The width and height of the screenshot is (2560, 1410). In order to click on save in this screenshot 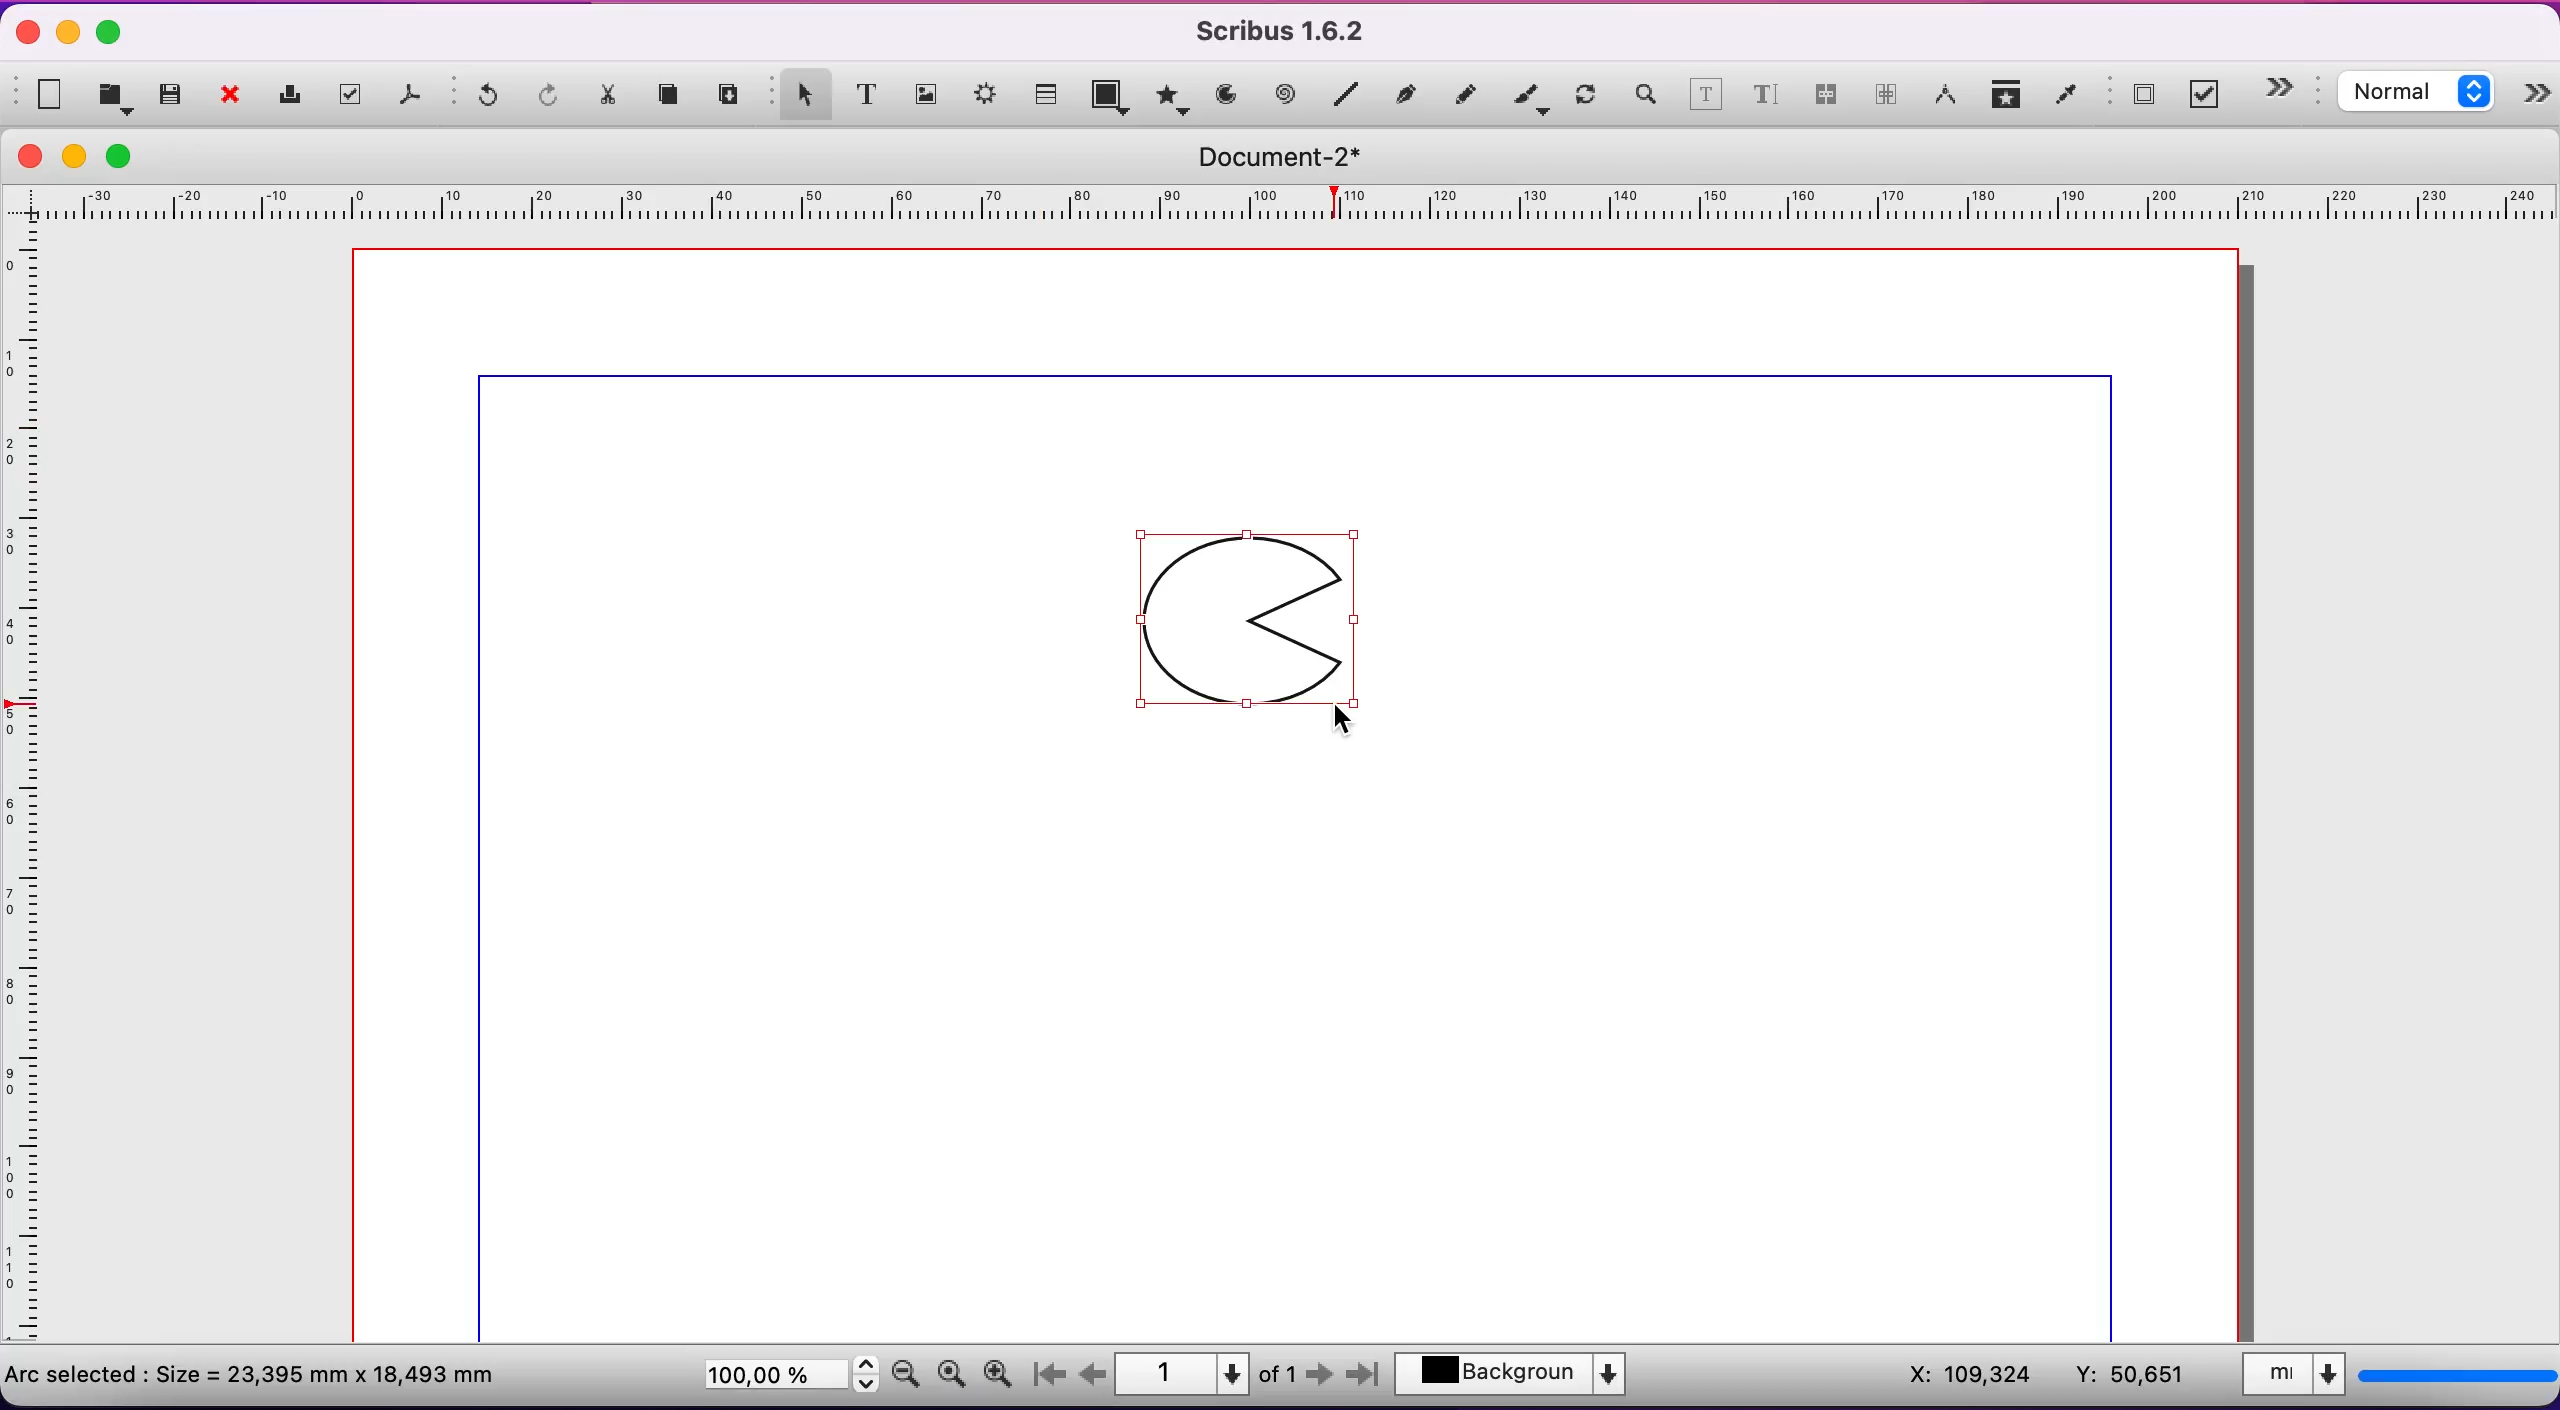, I will do `click(172, 95)`.